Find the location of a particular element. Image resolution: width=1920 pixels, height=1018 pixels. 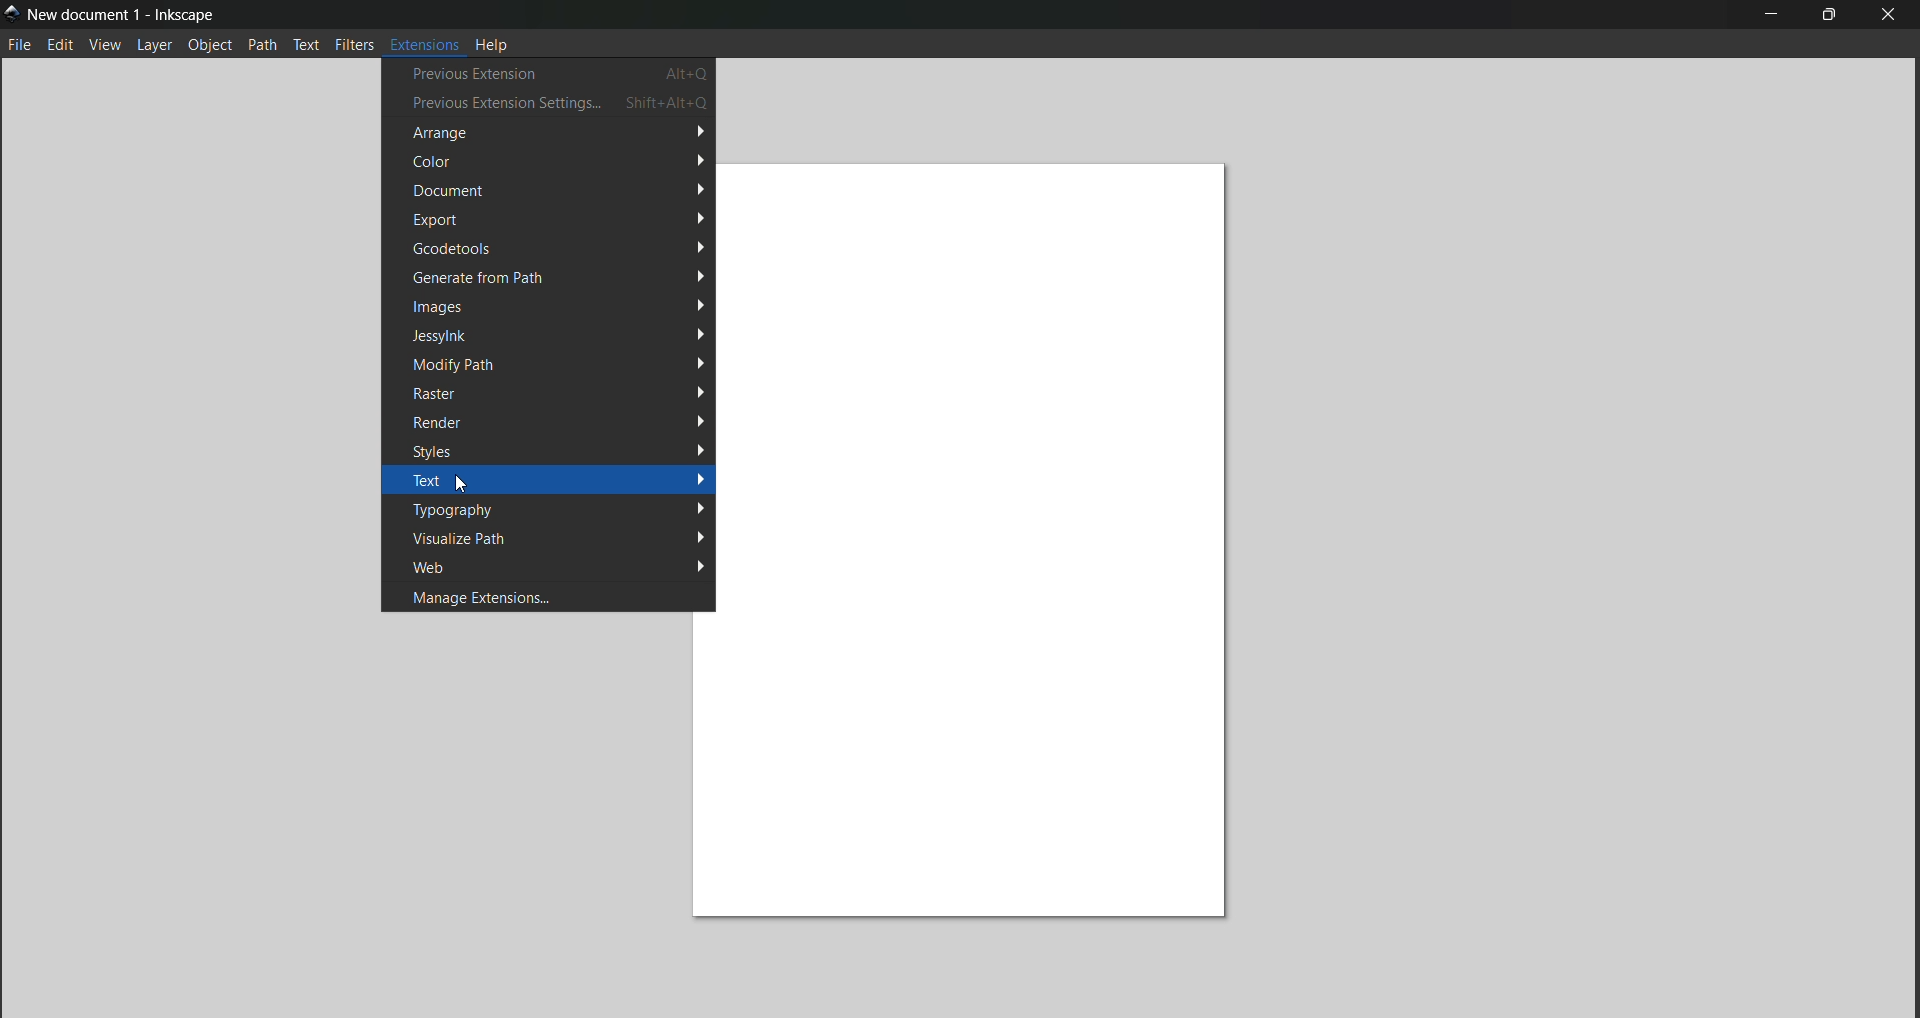

visualize path is located at coordinates (554, 537).